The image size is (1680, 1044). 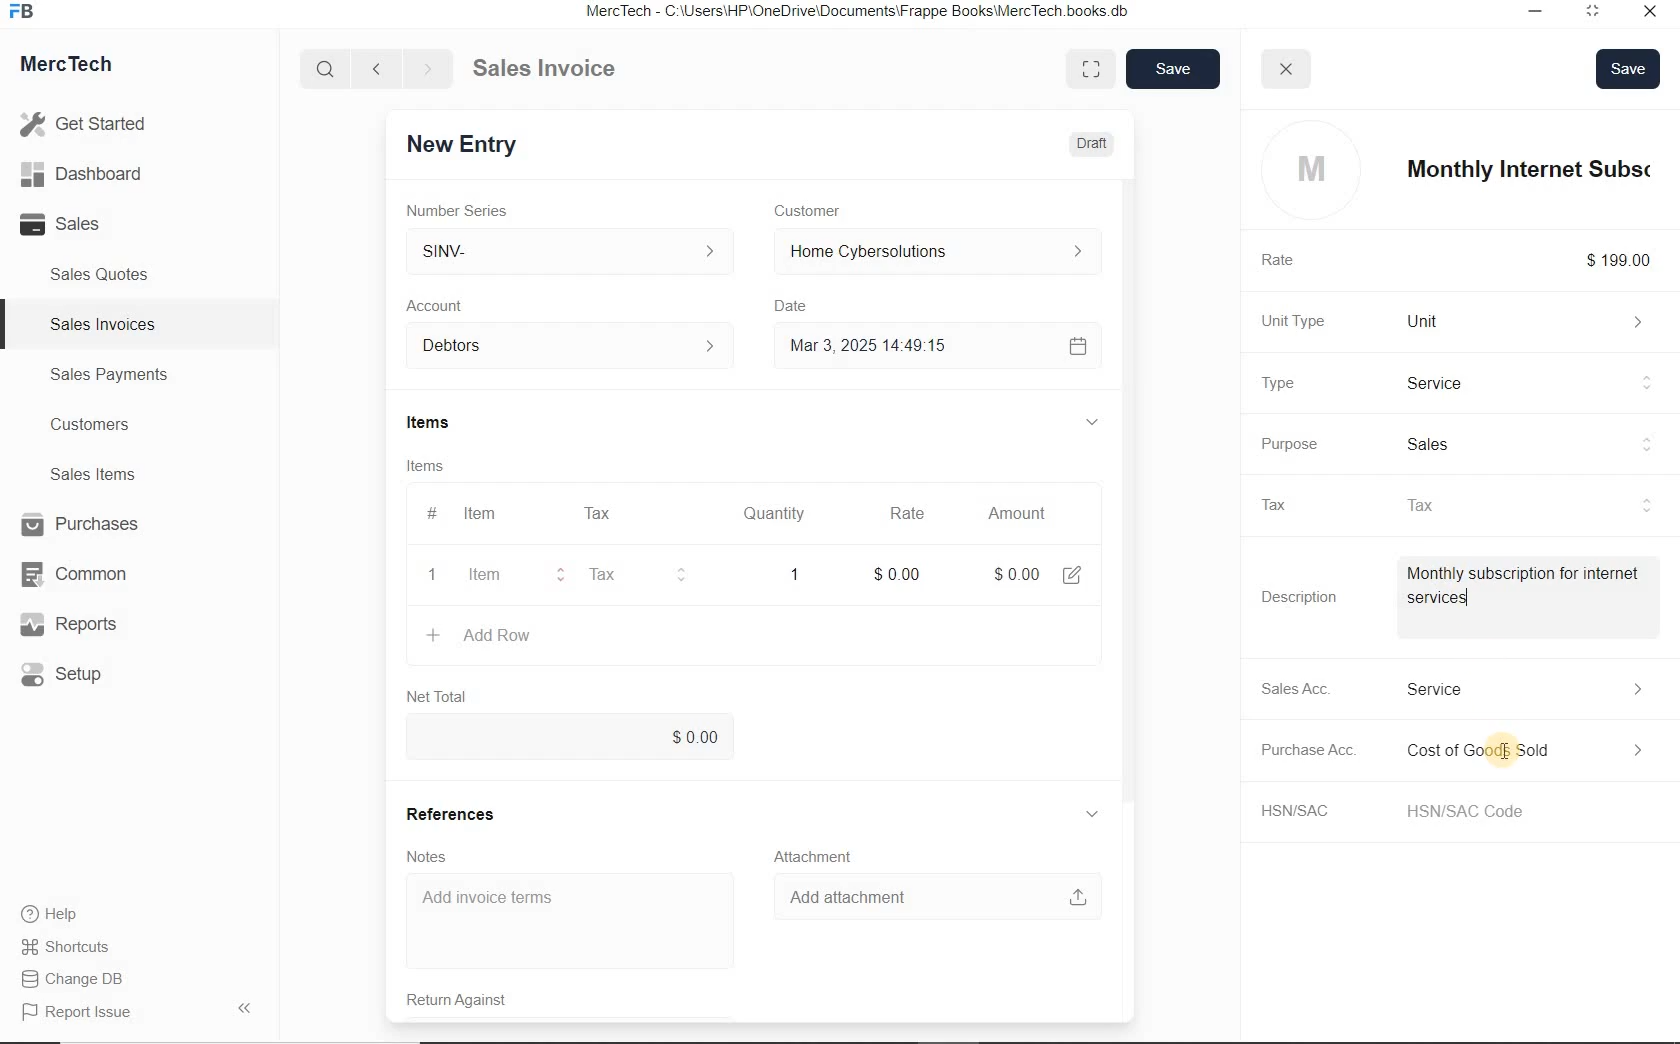 I want to click on Common, so click(x=83, y=573).